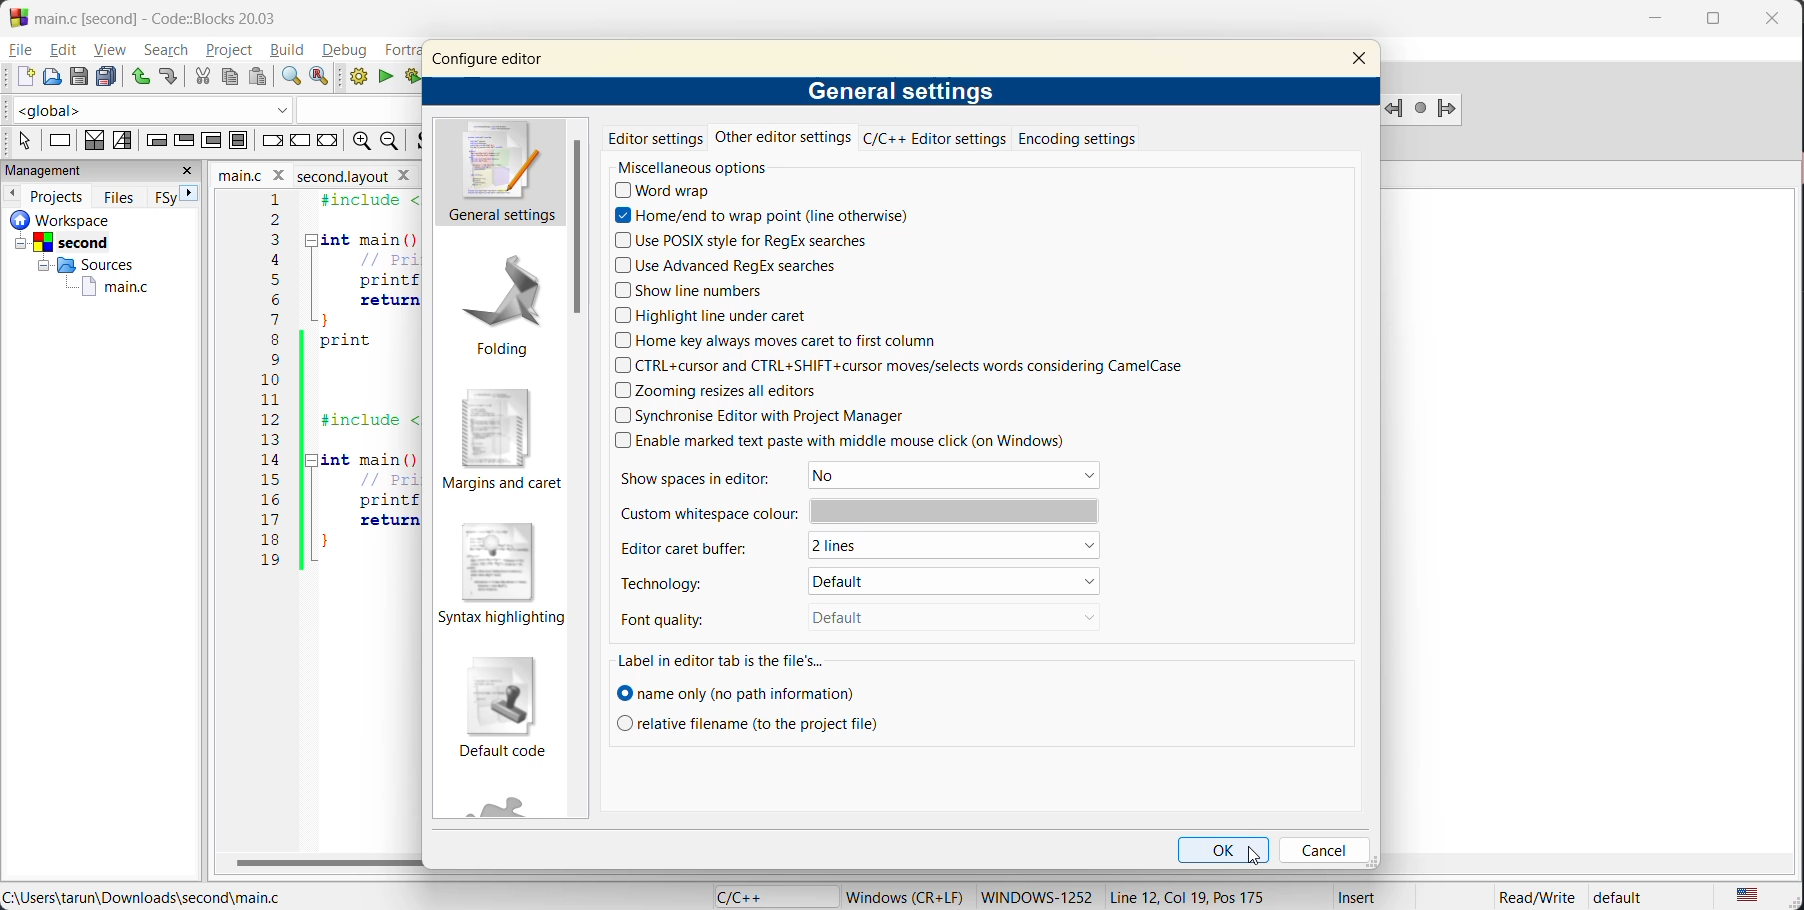  What do you see at coordinates (199, 76) in the screenshot?
I see `cut` at bounding box center [199, 76].